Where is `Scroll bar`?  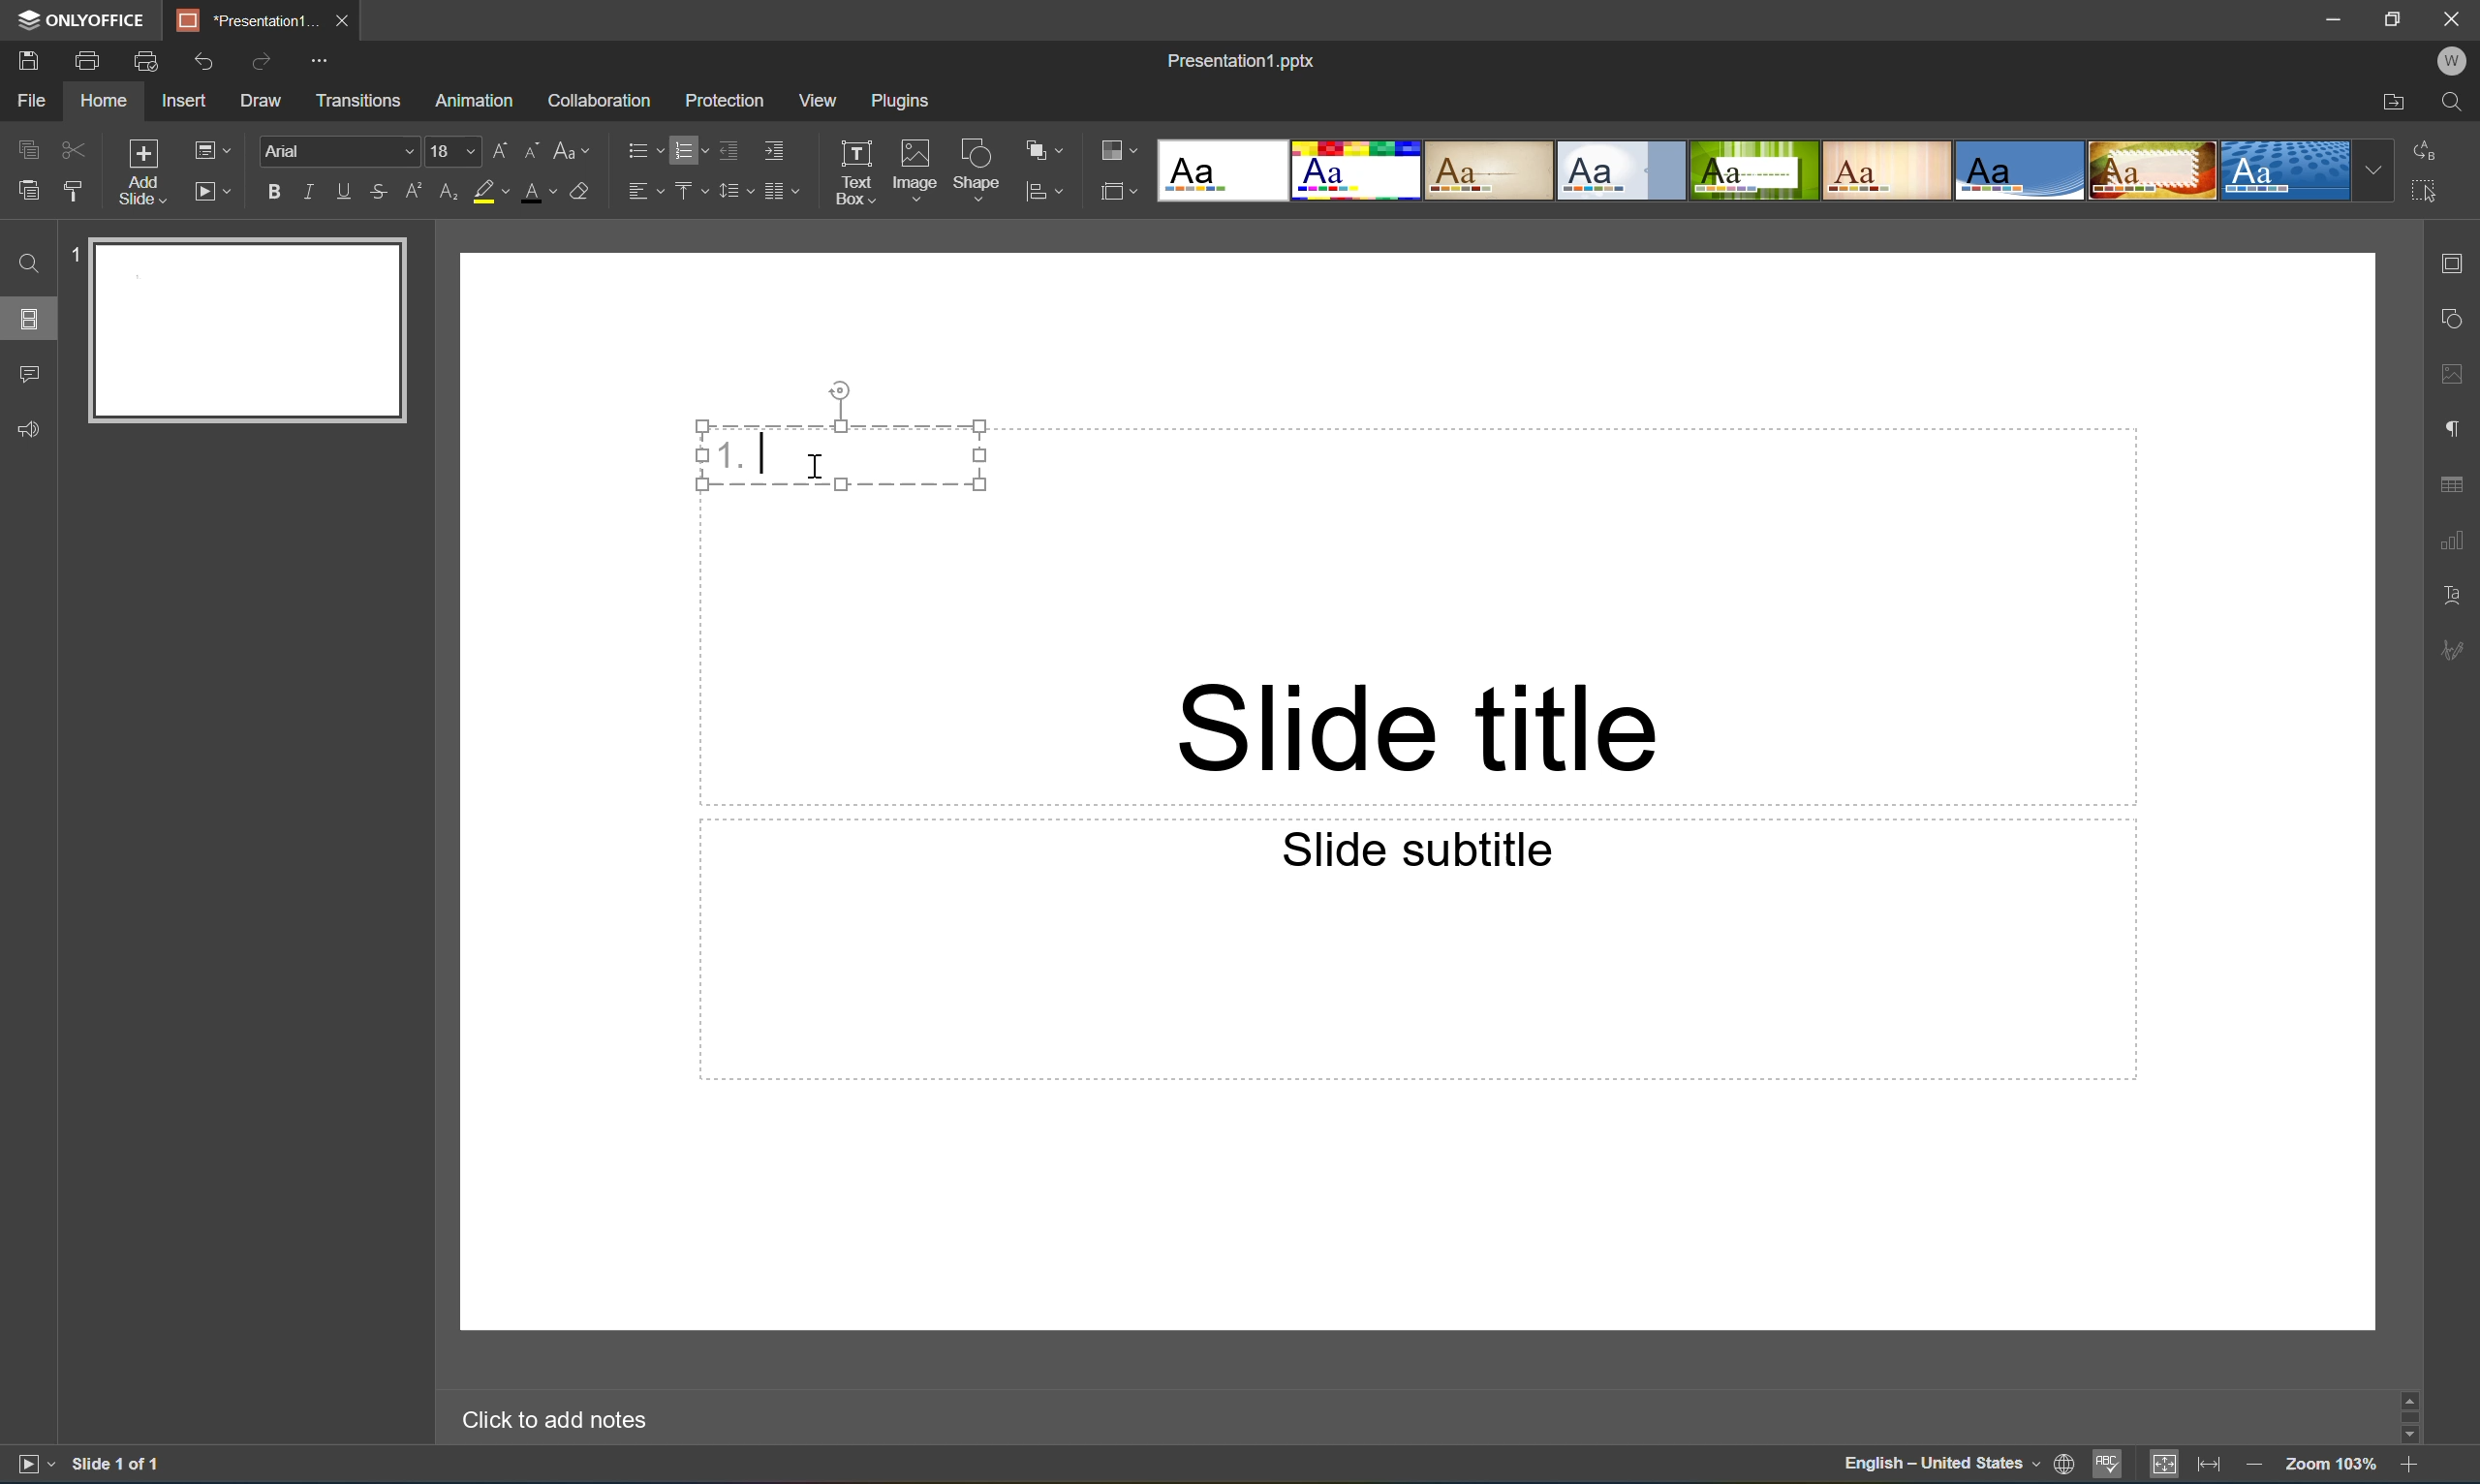
Scroll bar is located at coordinates (2412, 1414).